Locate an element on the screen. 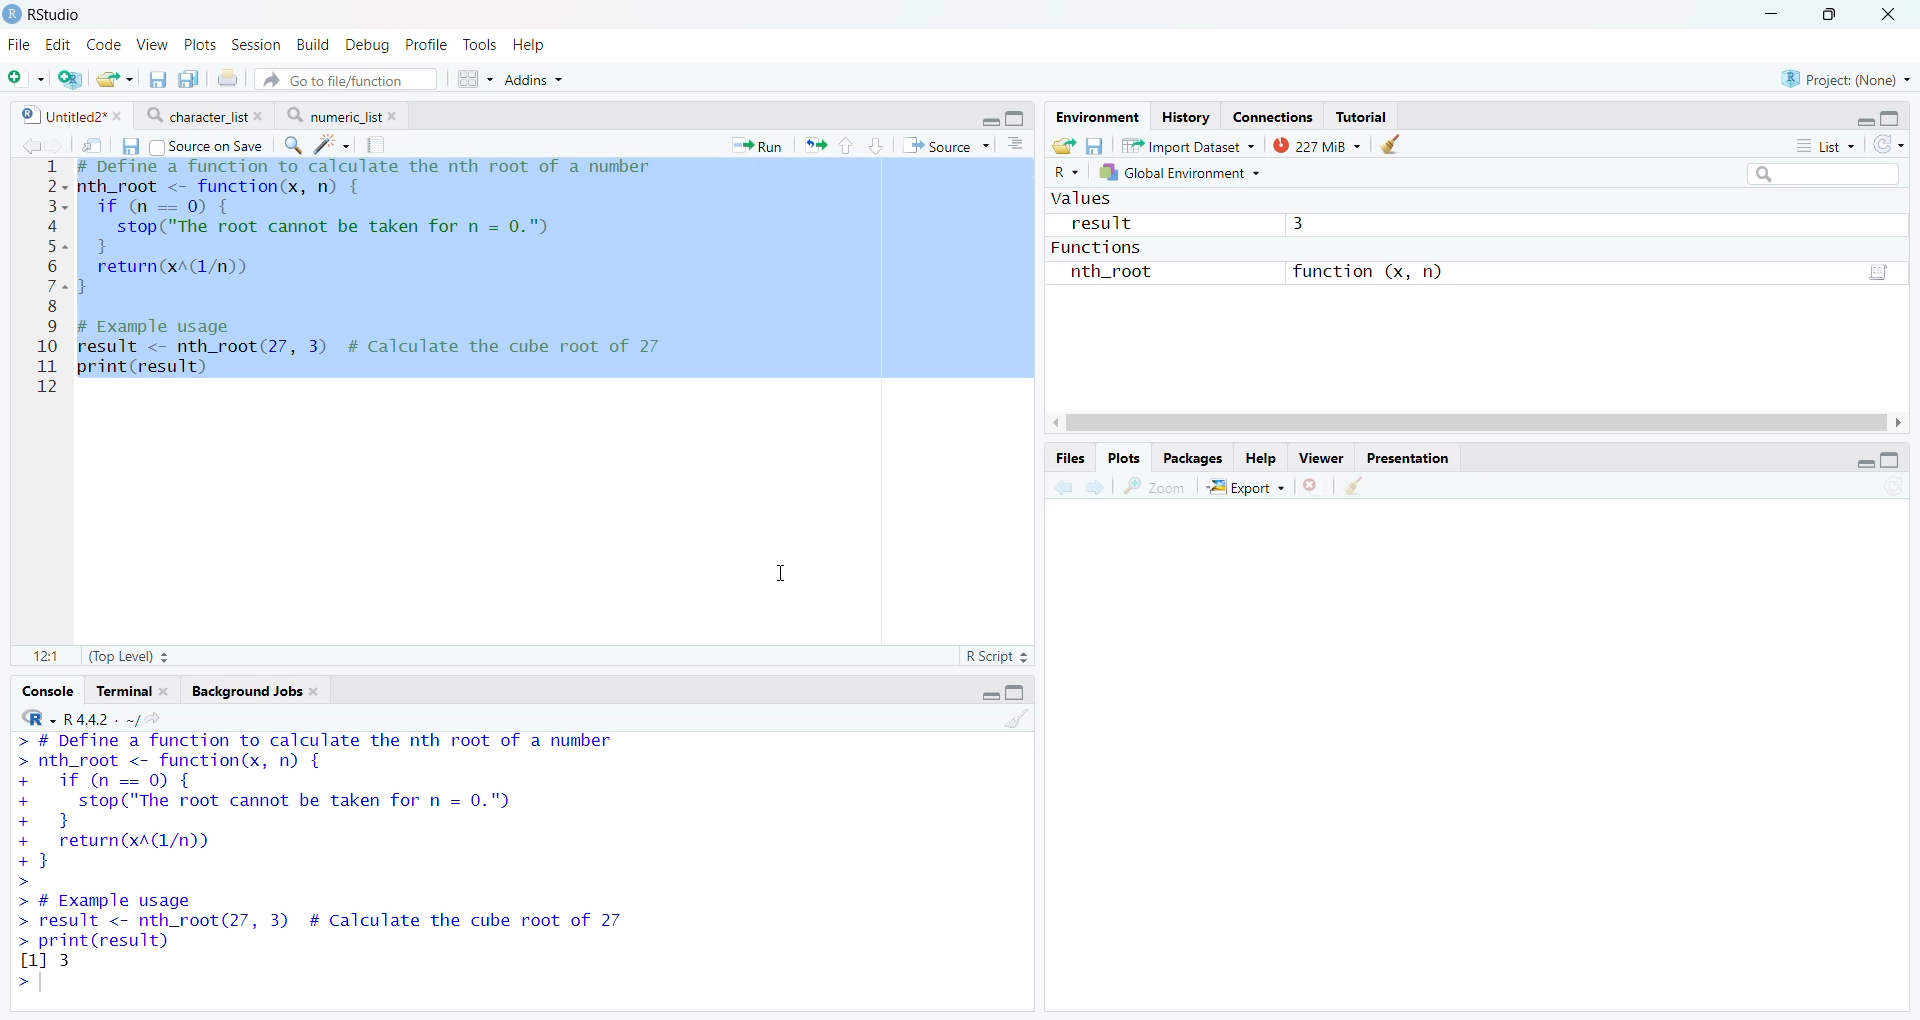  result is located at coordinates (1104, 224).